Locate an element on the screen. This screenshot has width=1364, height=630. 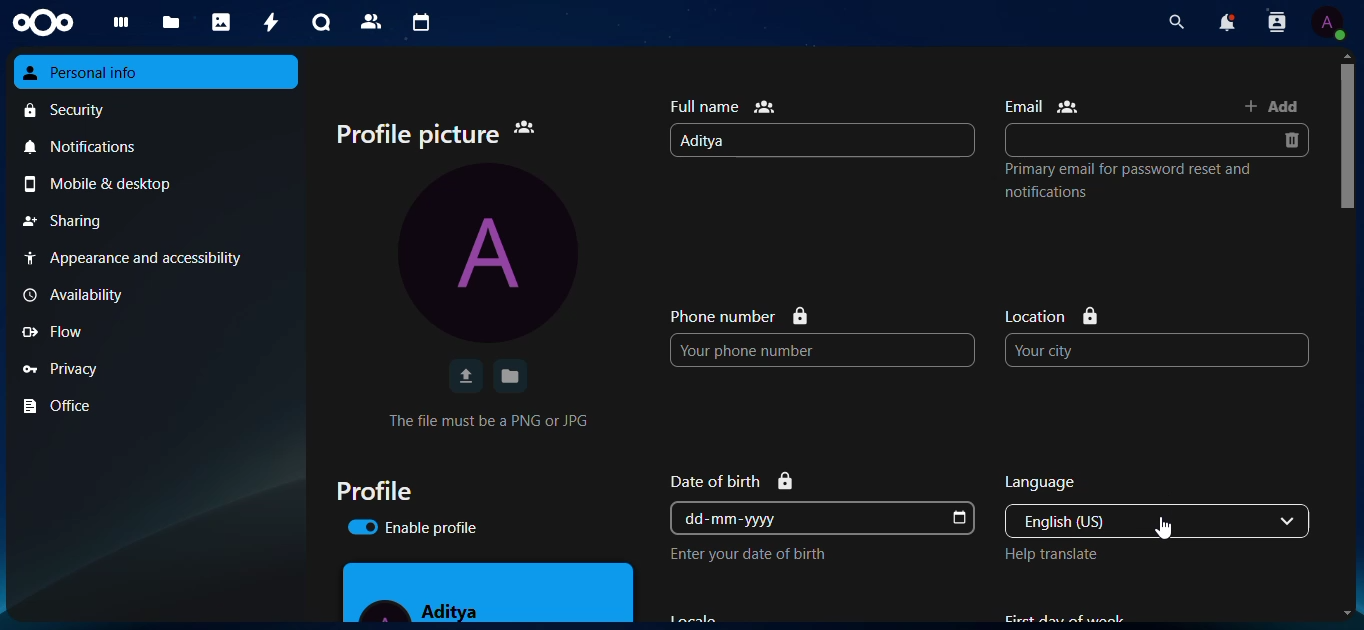
save is located at coordinates (510, 375).